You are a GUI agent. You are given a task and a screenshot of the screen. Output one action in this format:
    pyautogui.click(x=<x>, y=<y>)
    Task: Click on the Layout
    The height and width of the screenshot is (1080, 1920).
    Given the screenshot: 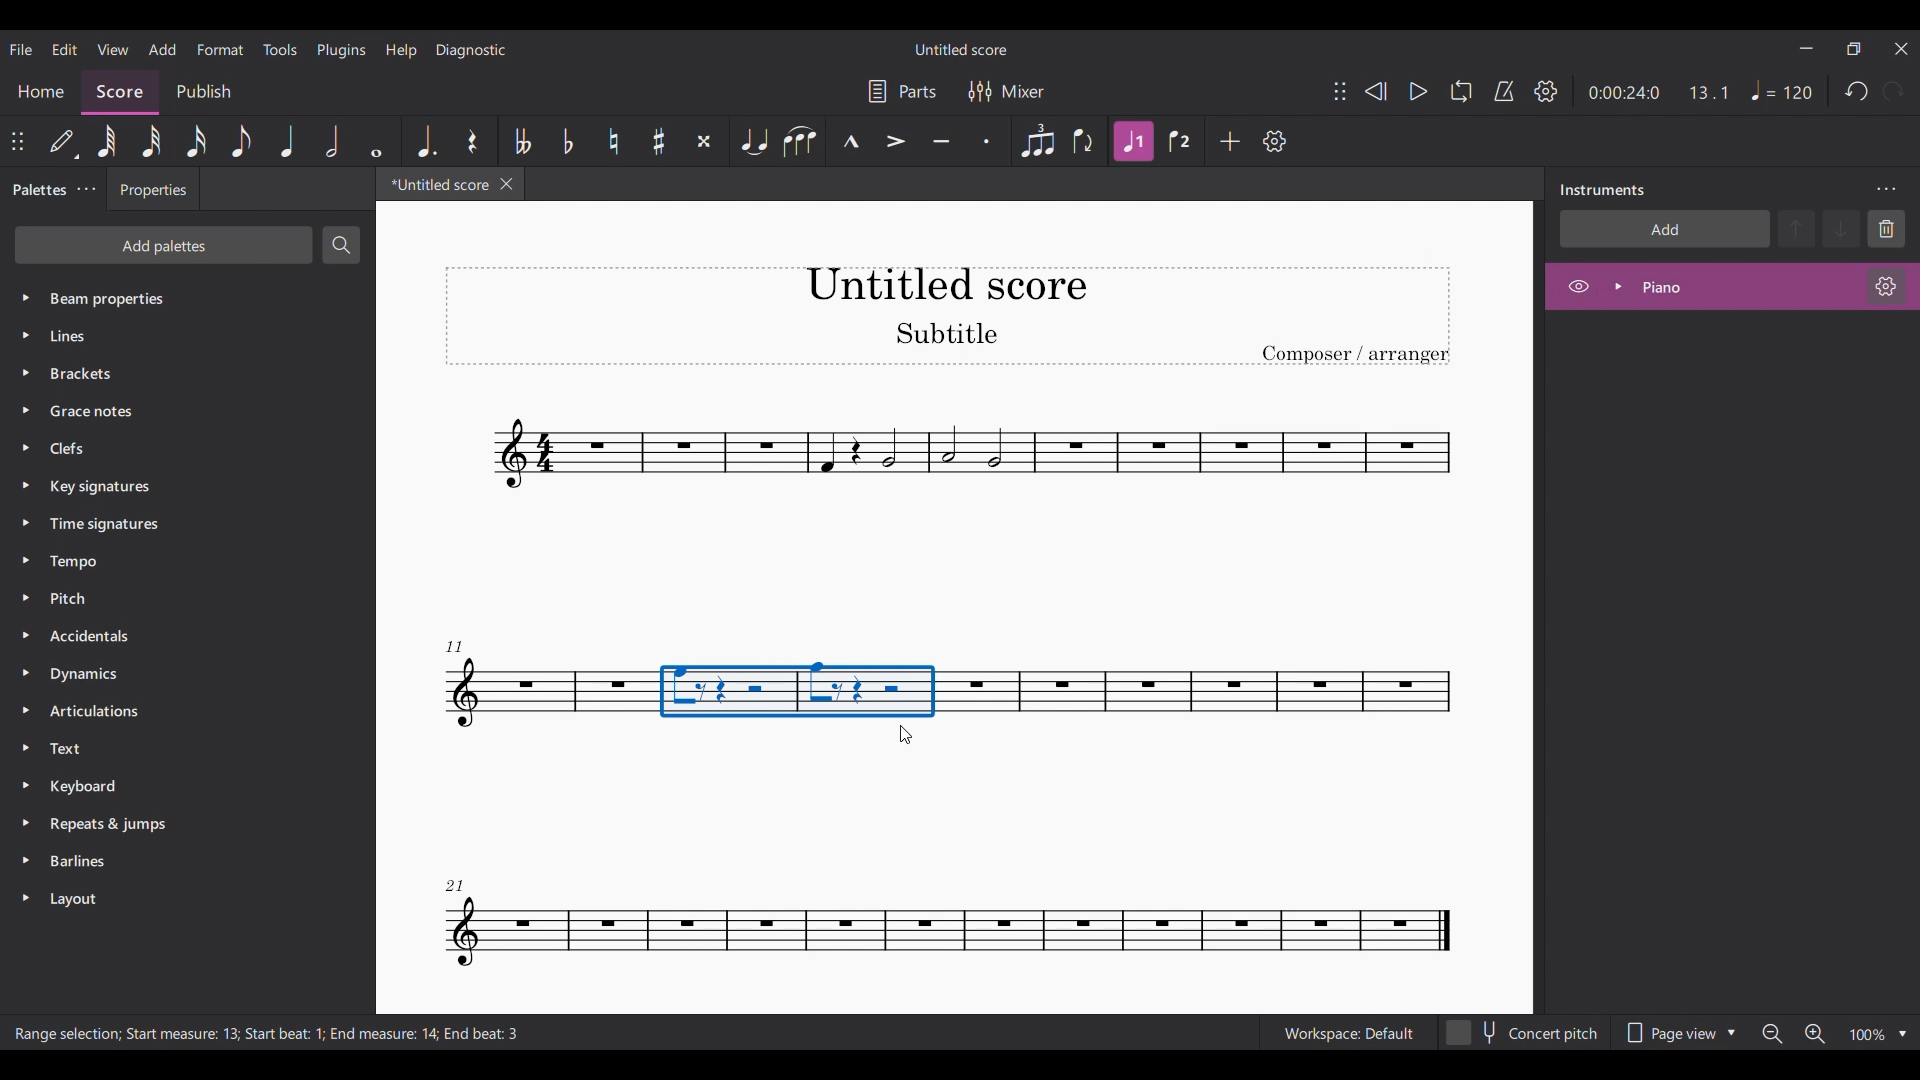 What is the action you would take?
    pyautogui.click(x=172, y=899)
    